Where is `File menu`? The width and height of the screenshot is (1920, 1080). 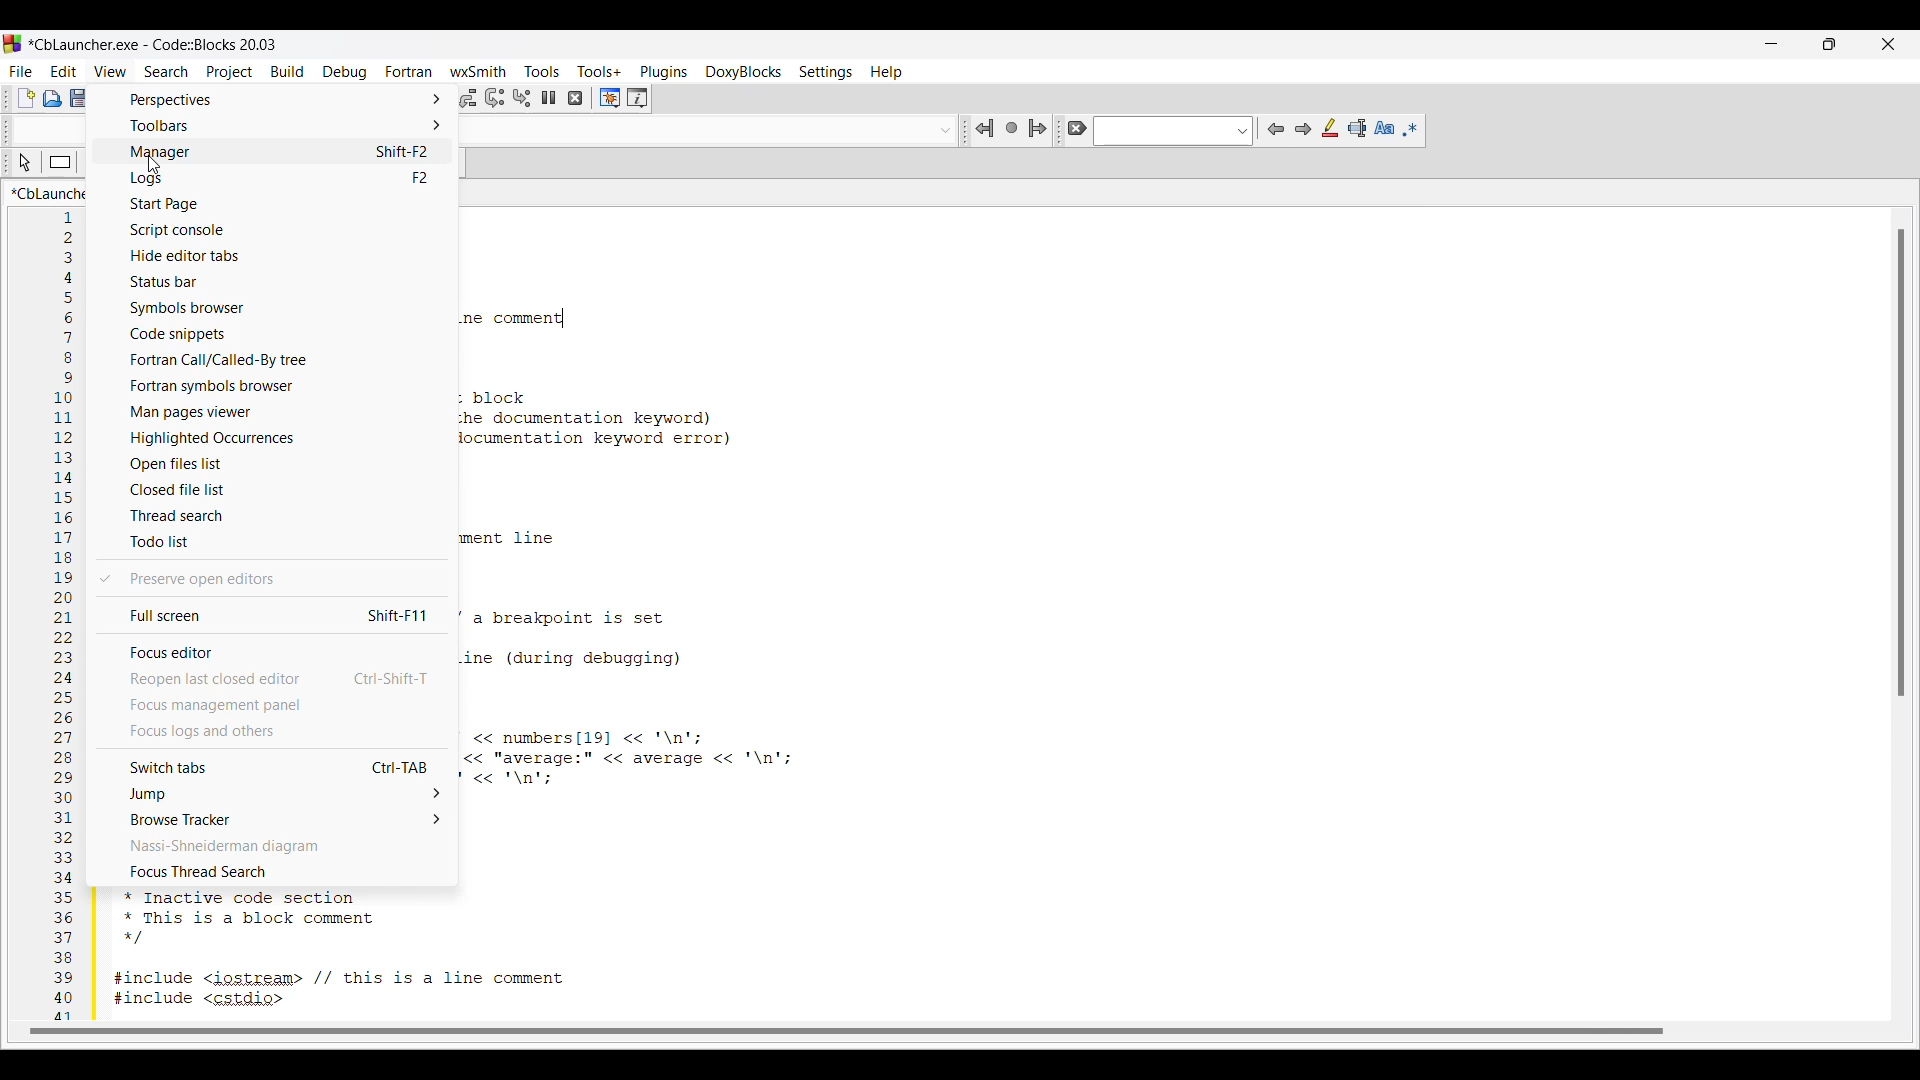 File menu is located at coordinates (21, 72).